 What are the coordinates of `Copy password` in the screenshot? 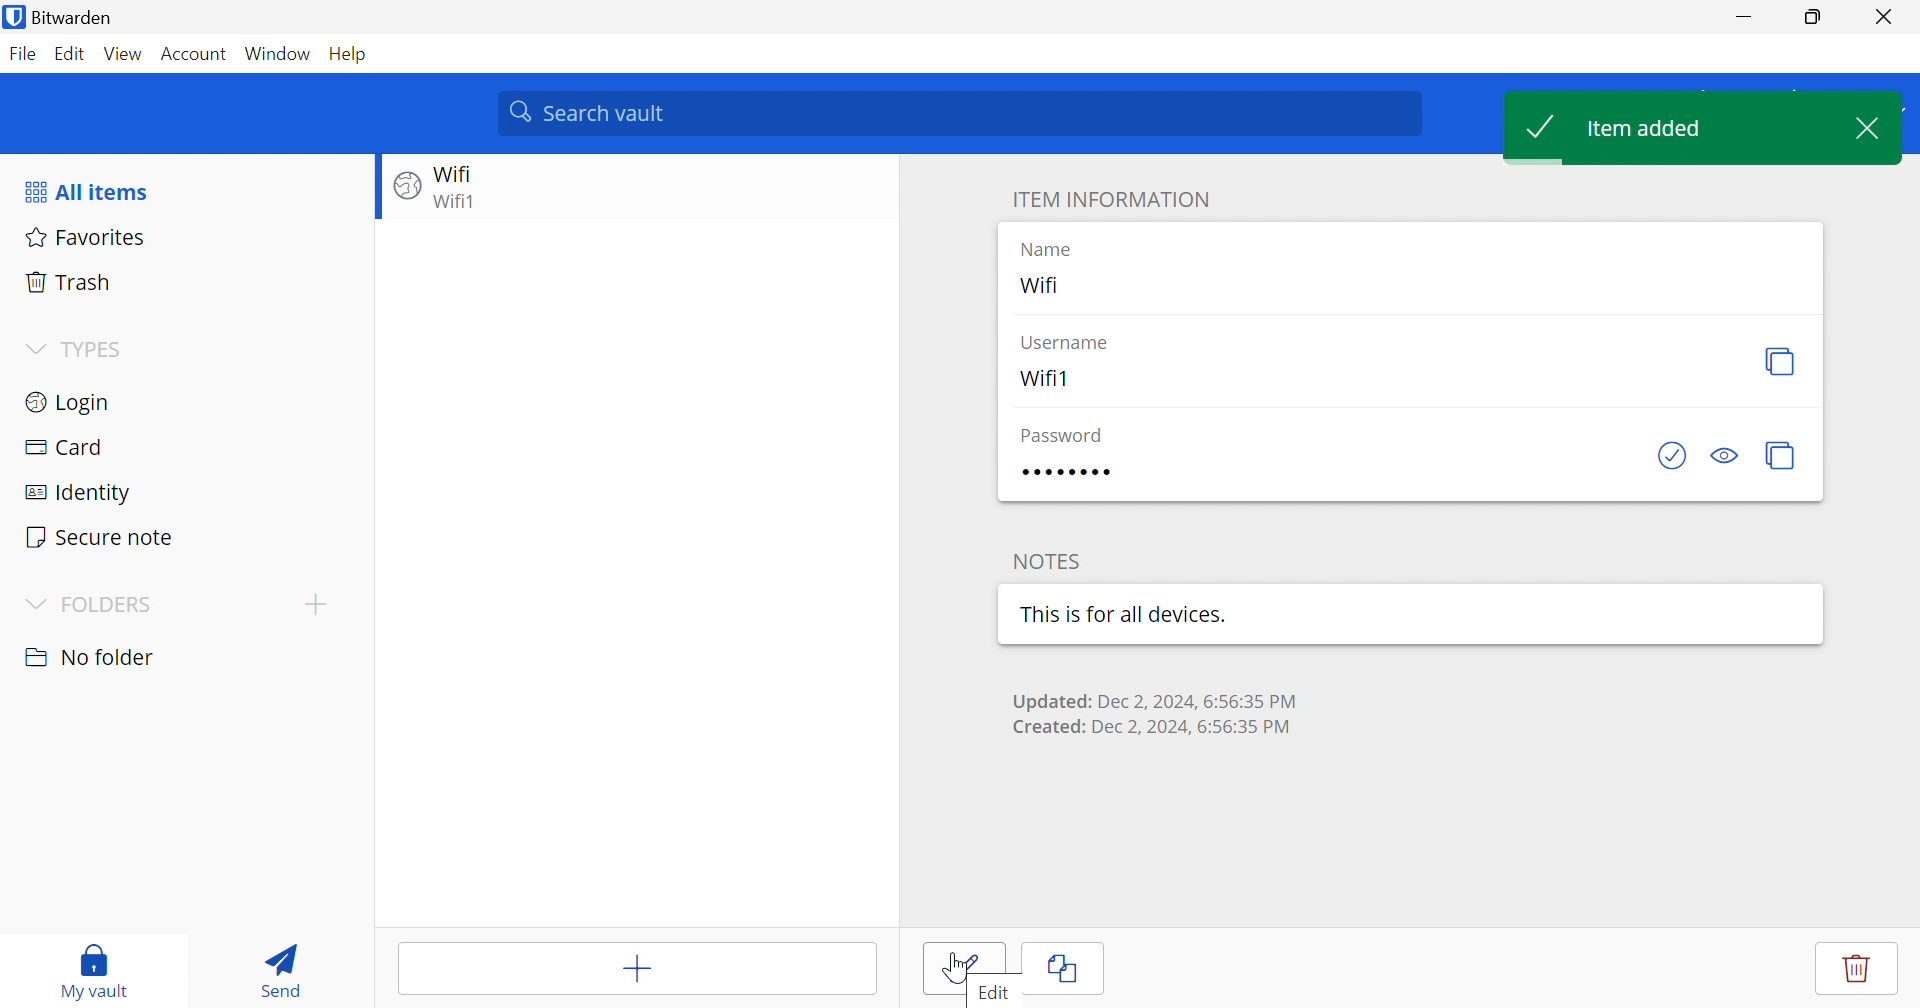 It's located at (1784, 458).